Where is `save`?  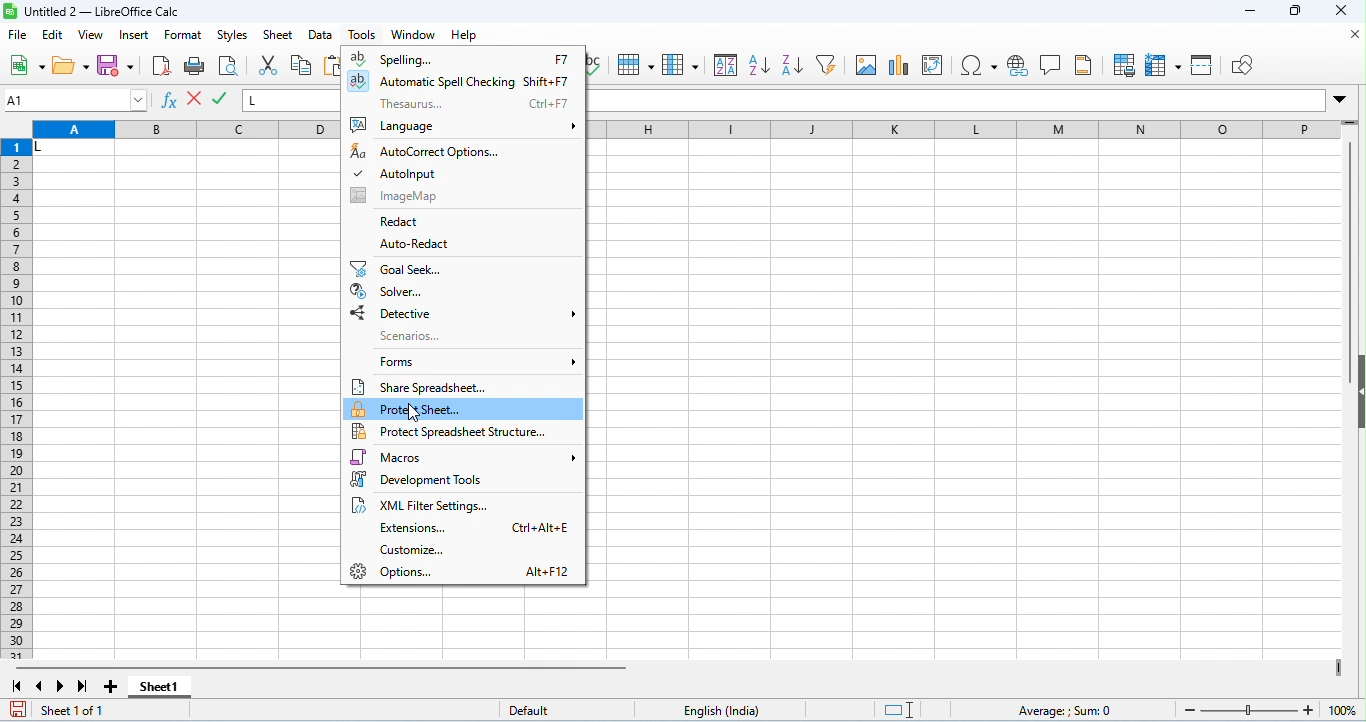
save is located at coordinates (116, 65).